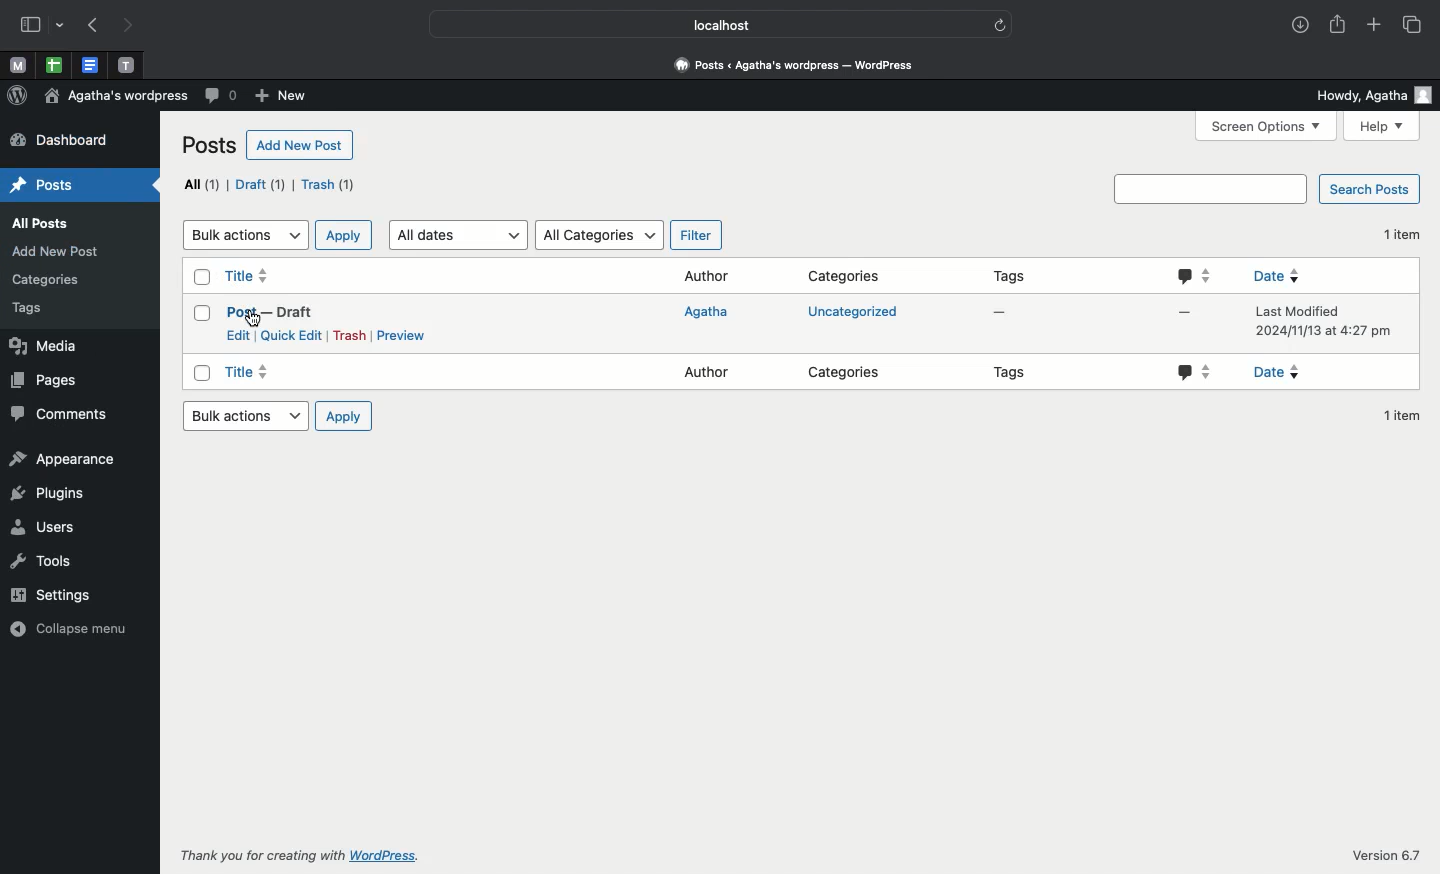 This screenshot has height=874, width=1440. I want to click on checkbox, so click(201, 313).